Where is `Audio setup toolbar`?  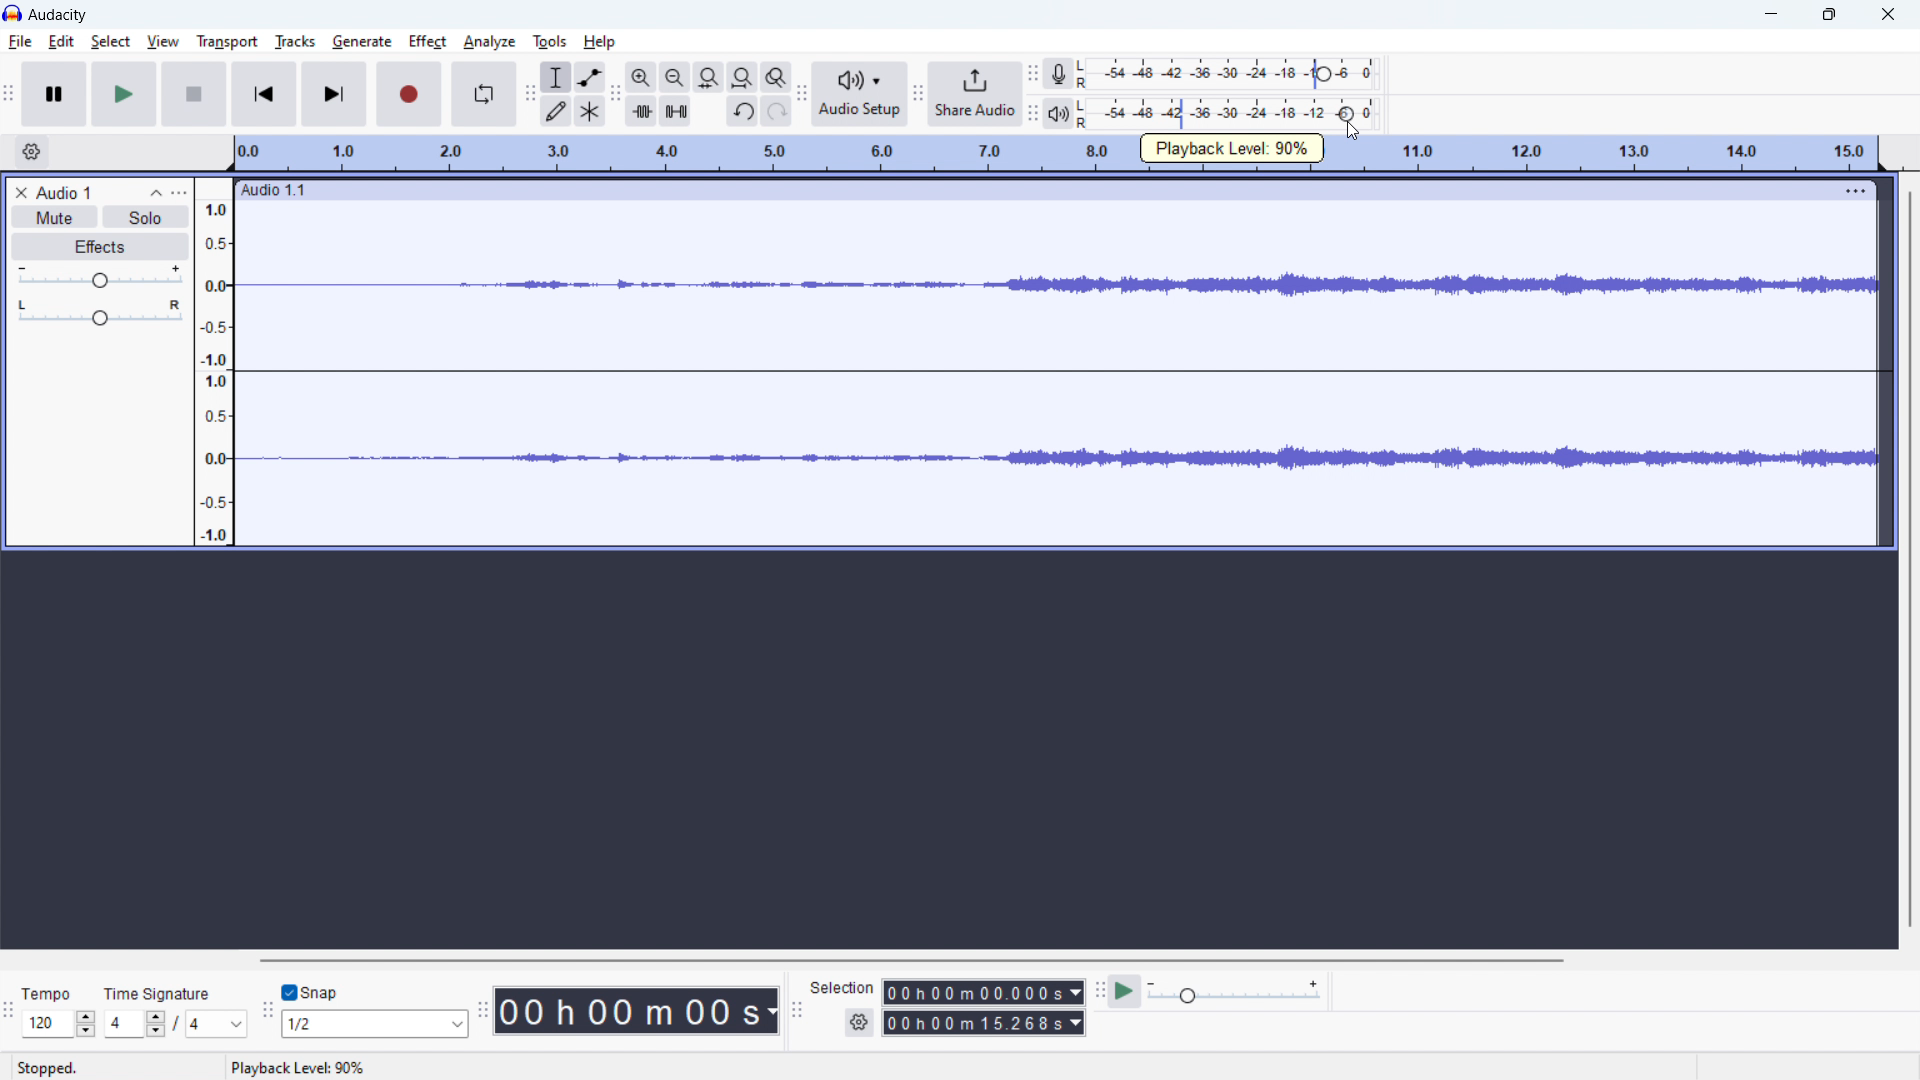
Audio setup toolbar is located at coordinates (801, 96).